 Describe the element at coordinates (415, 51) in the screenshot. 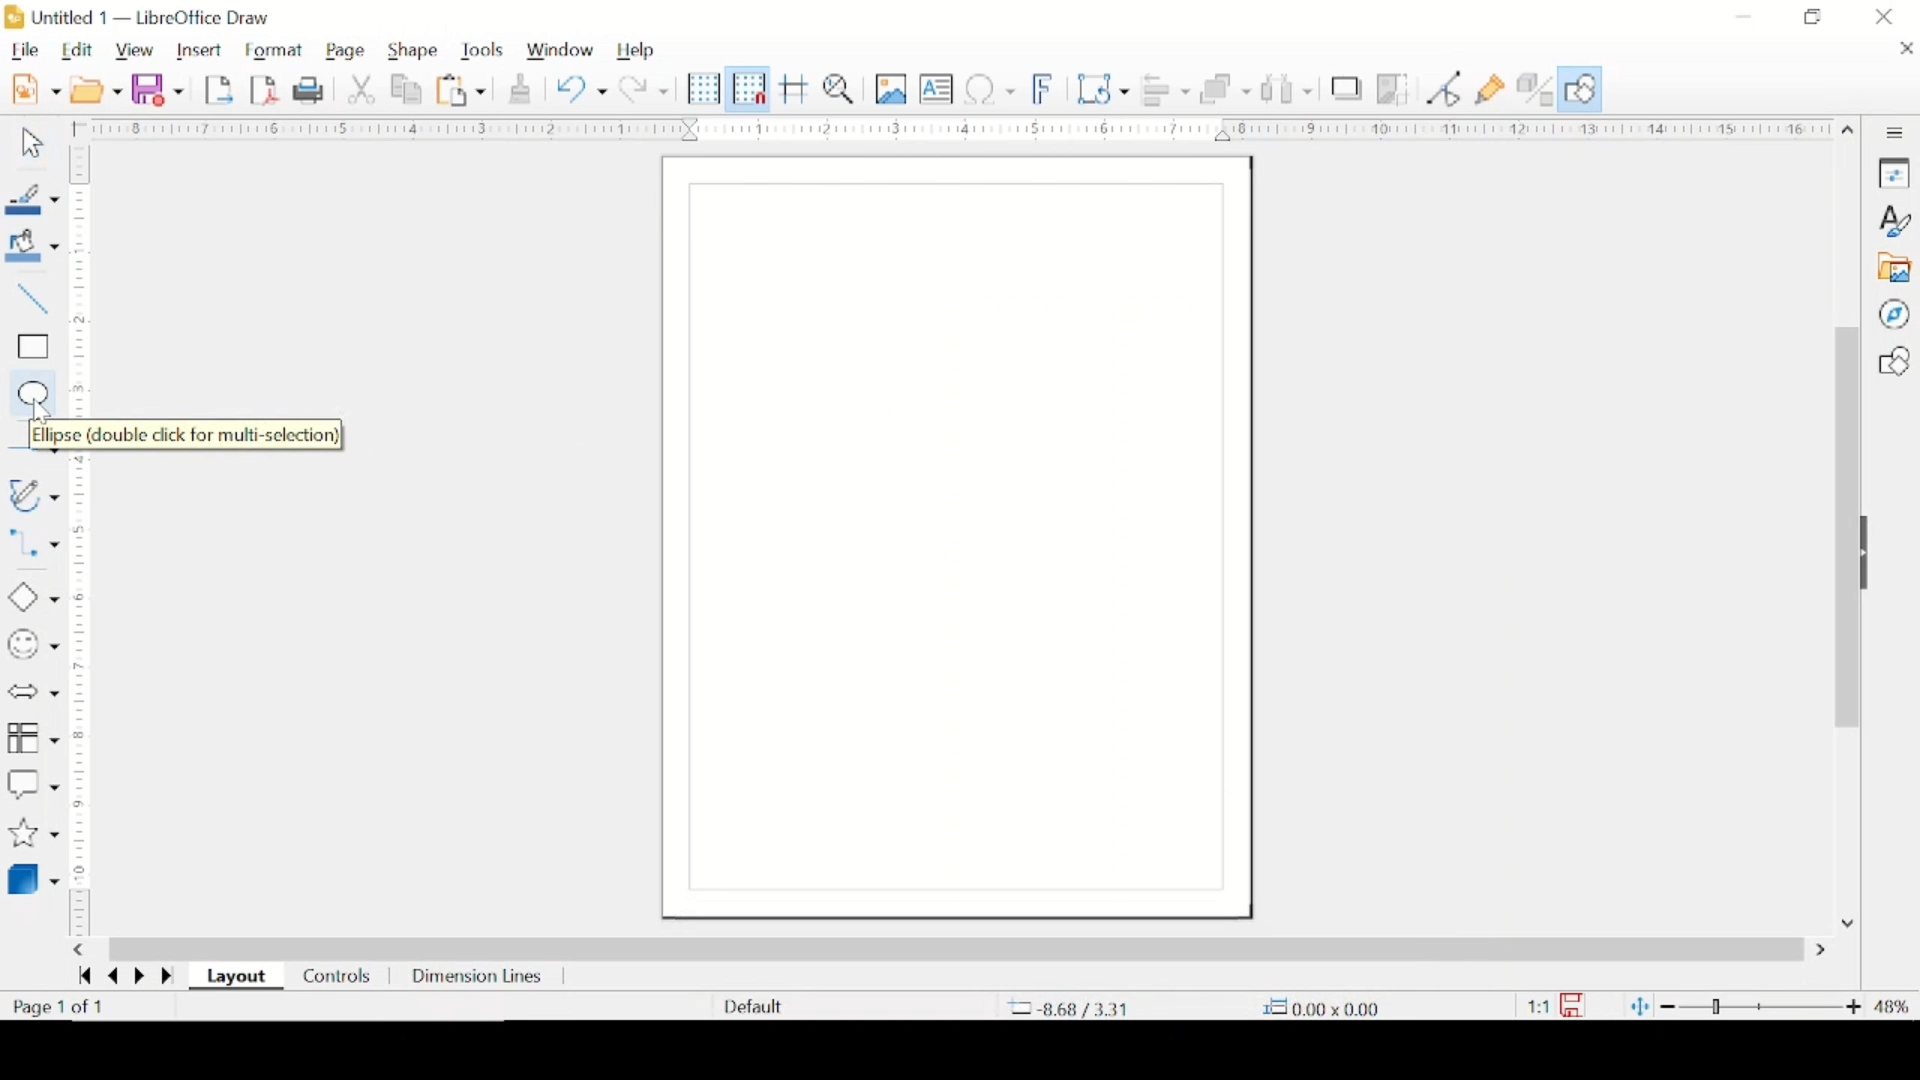

I see `shape` at that location.